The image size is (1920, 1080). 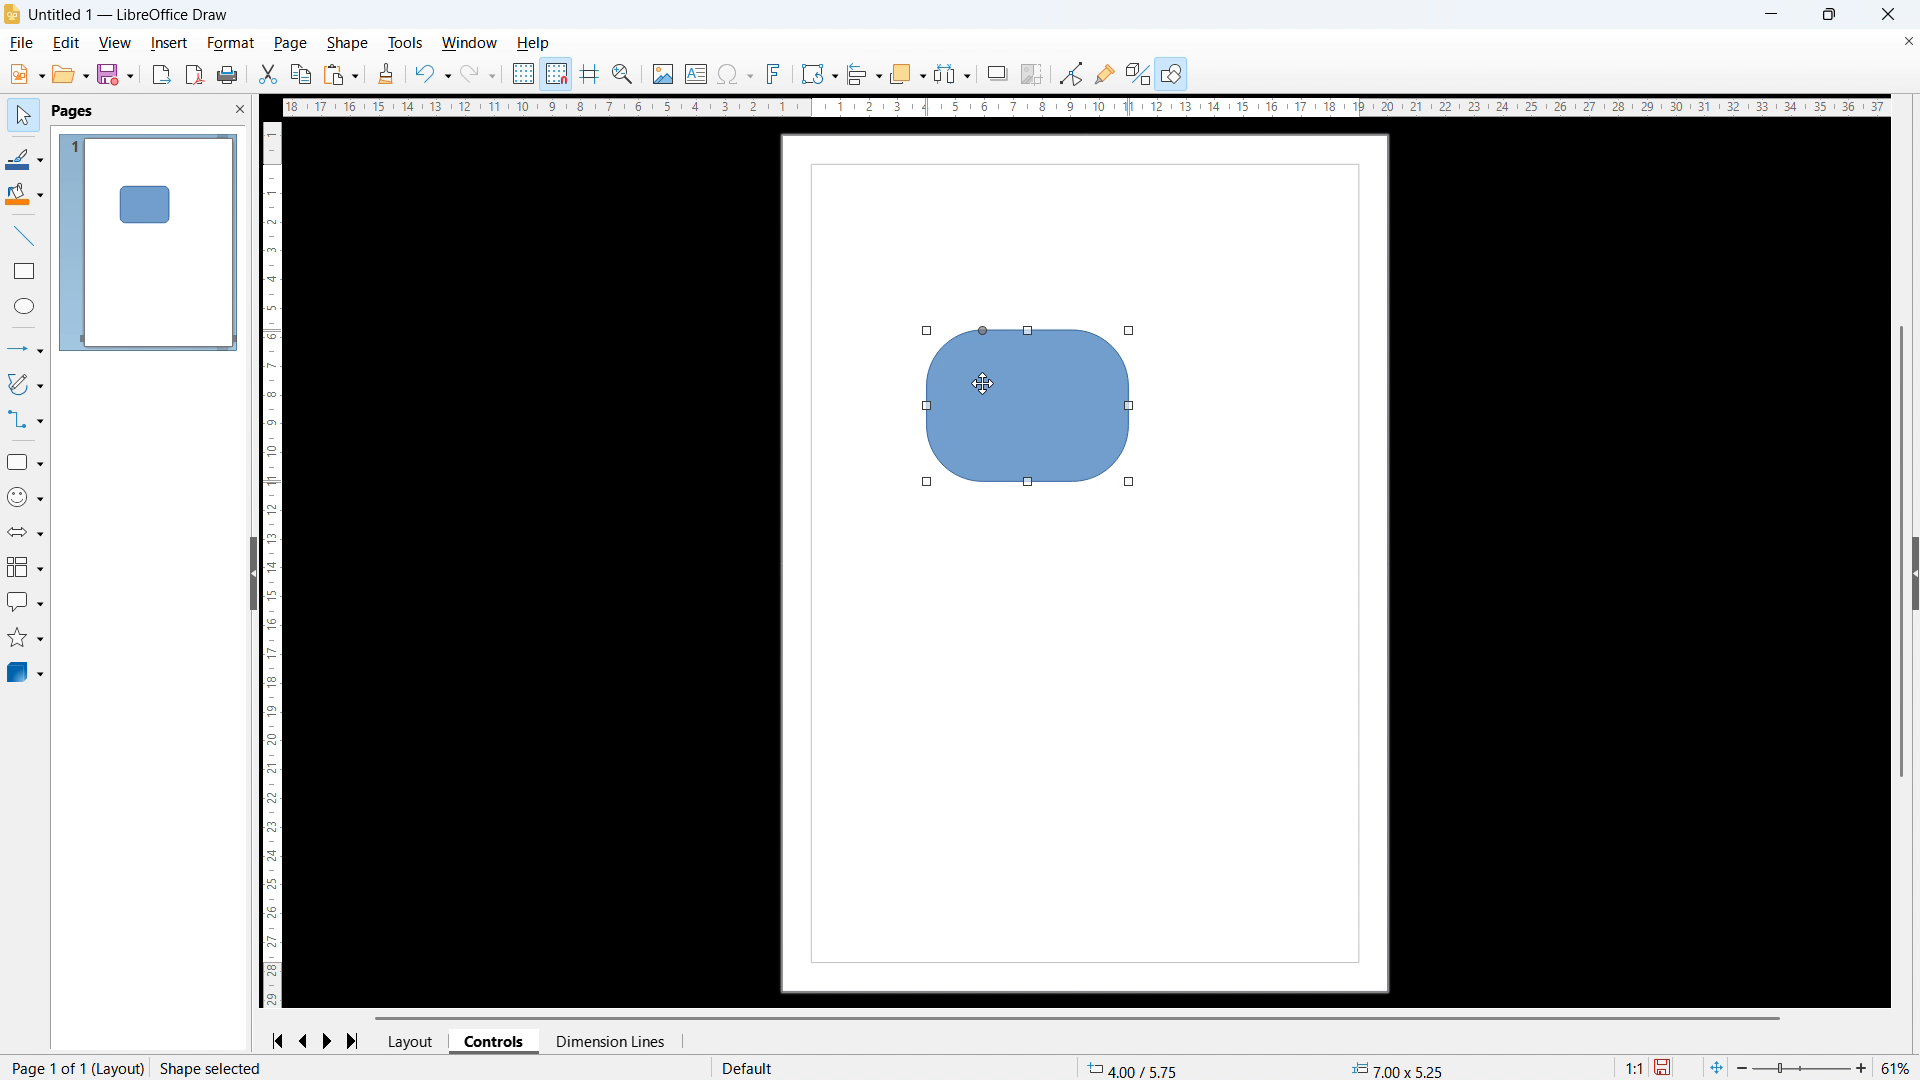 What do you see at coordinates (432, 75) in the screenshot?
I see `Undo ` at bounding box center [432, 75].